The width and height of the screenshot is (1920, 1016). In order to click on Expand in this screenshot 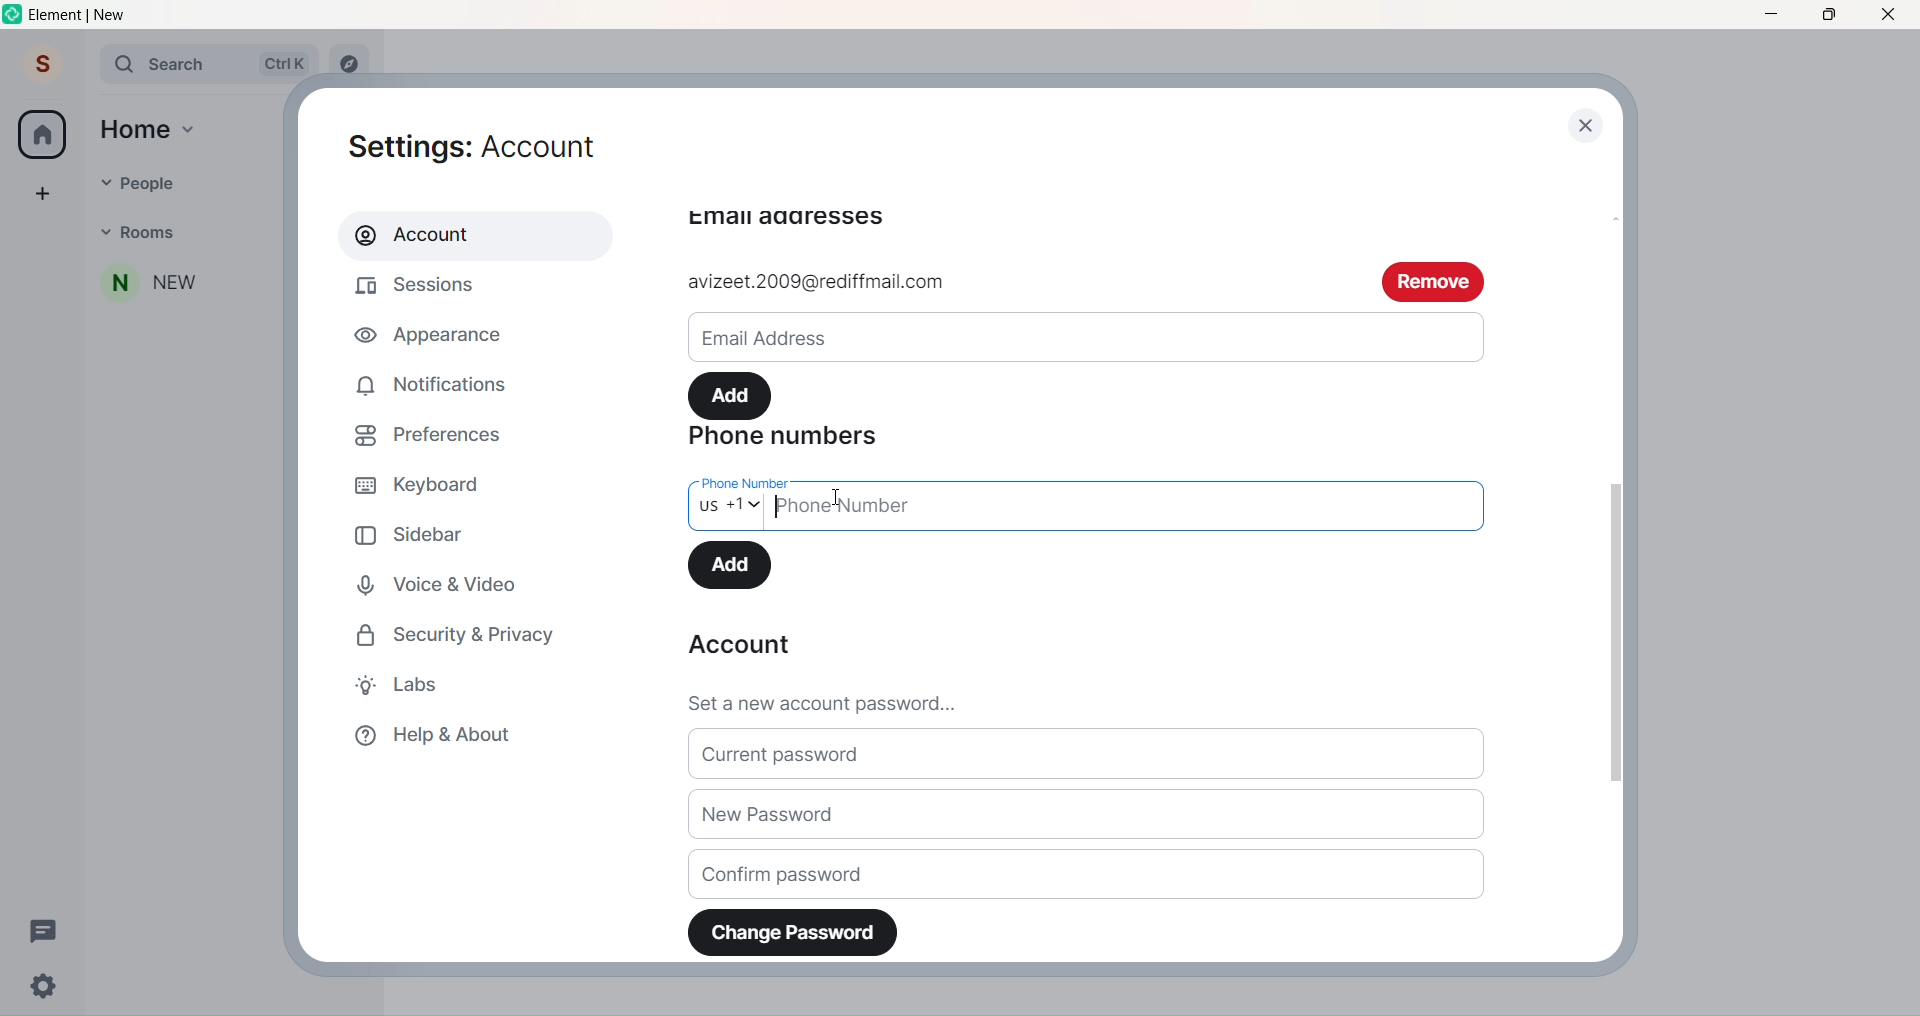, I will do `click(84, 66)`.